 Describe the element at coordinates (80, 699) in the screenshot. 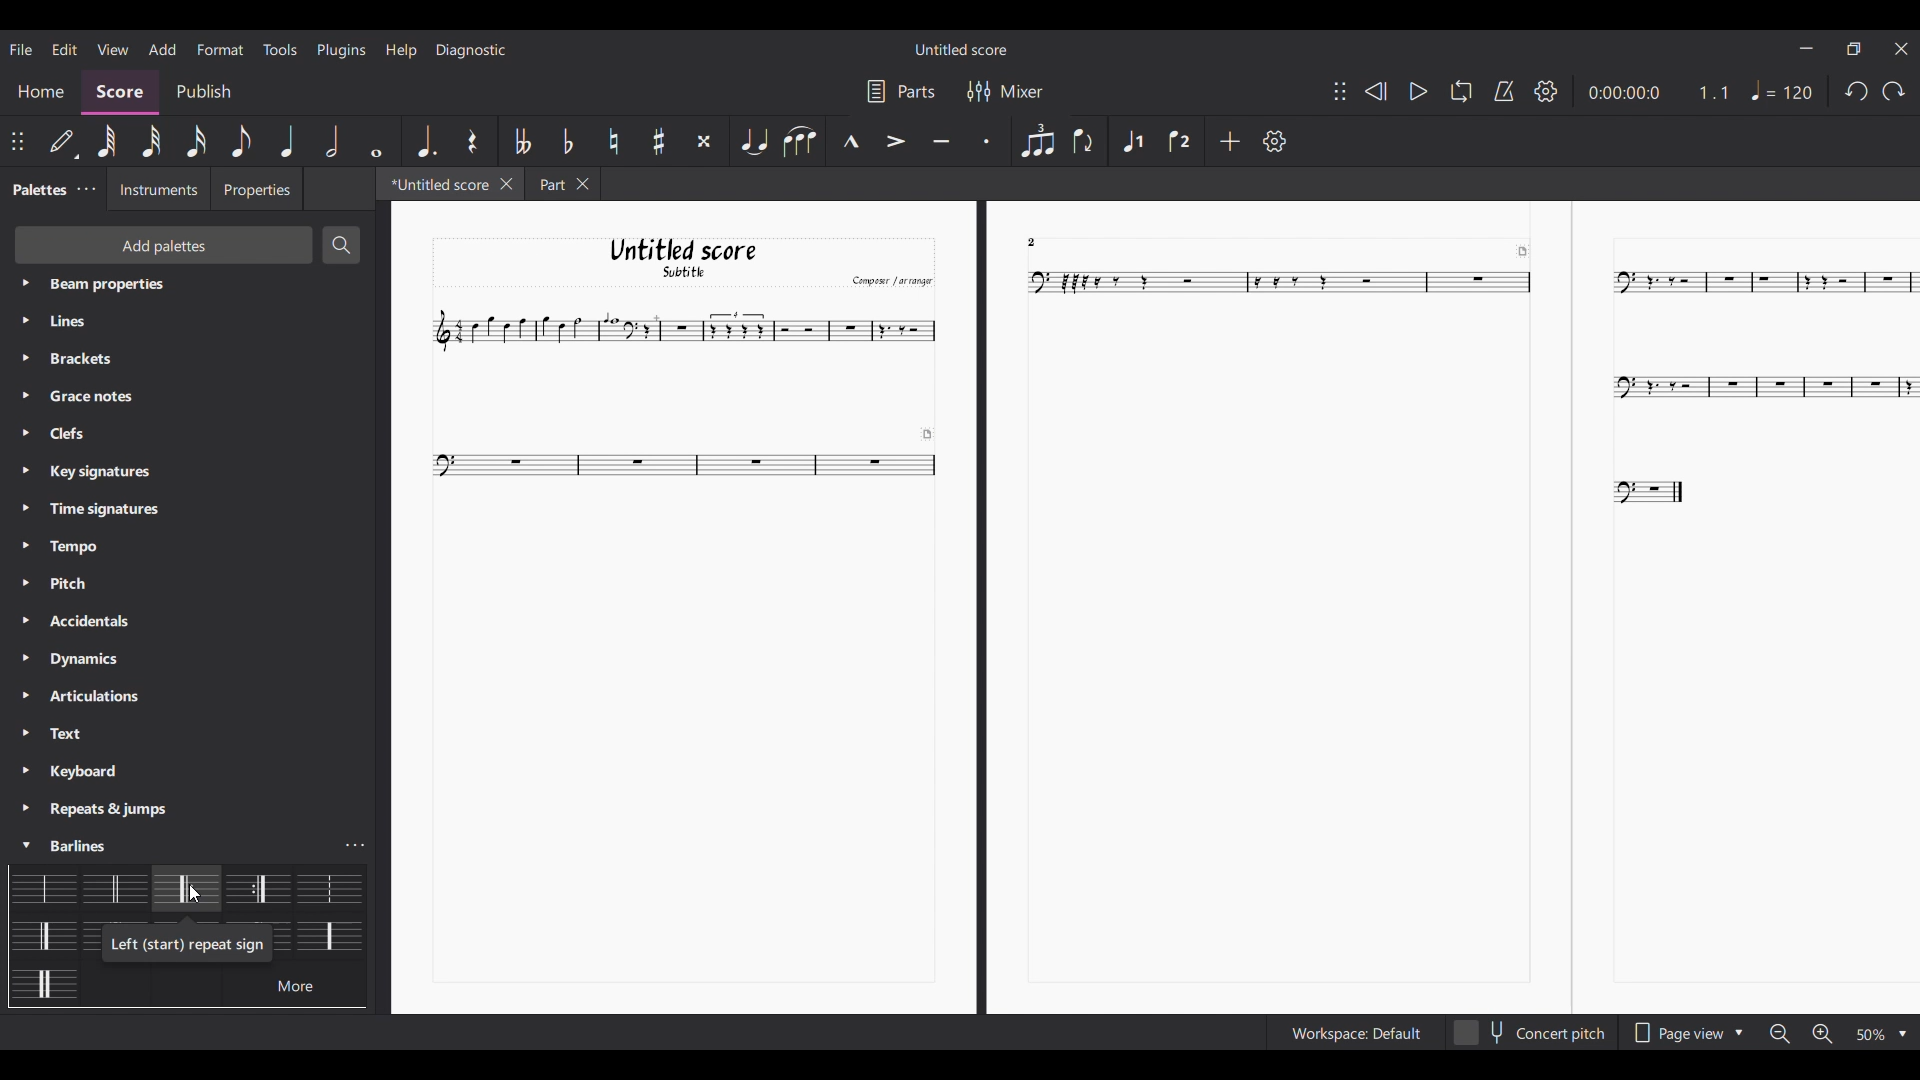

I see `Palette settings` at that location.